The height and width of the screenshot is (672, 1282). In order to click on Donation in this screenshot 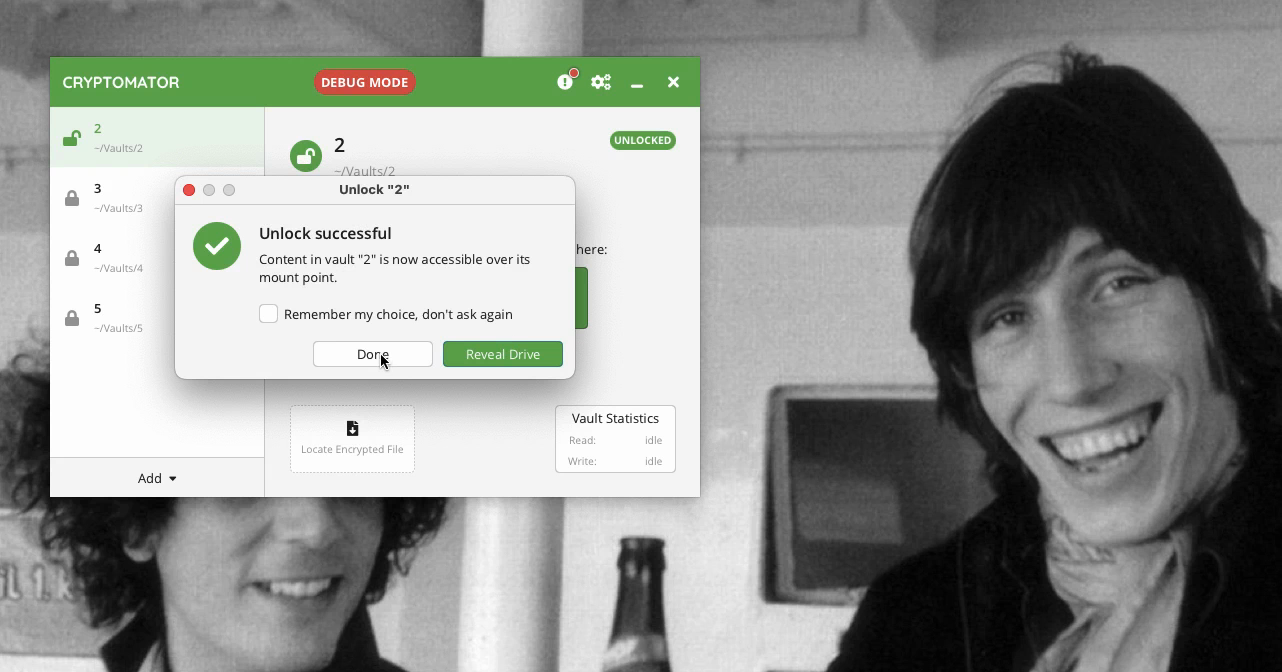, I will do `click(568, 81)`.